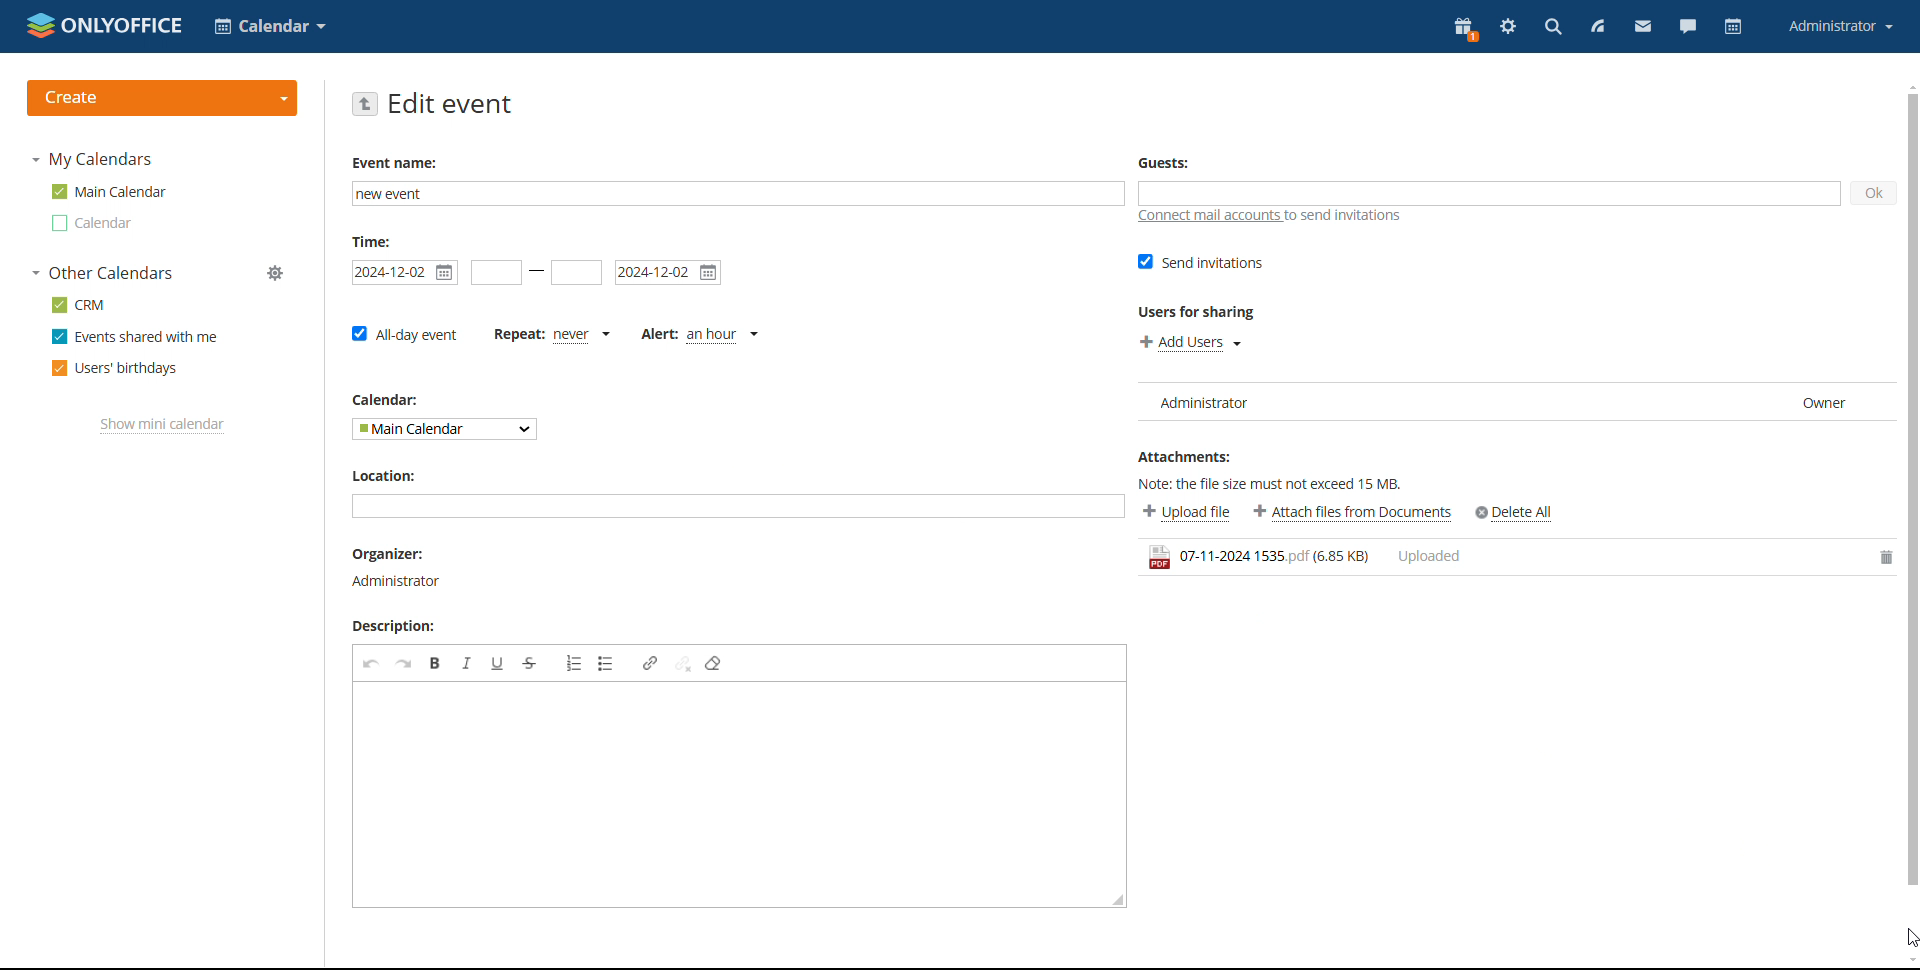  Describe the element at coordinates (376, 243) in the screenshot. I see `time:` at that location.